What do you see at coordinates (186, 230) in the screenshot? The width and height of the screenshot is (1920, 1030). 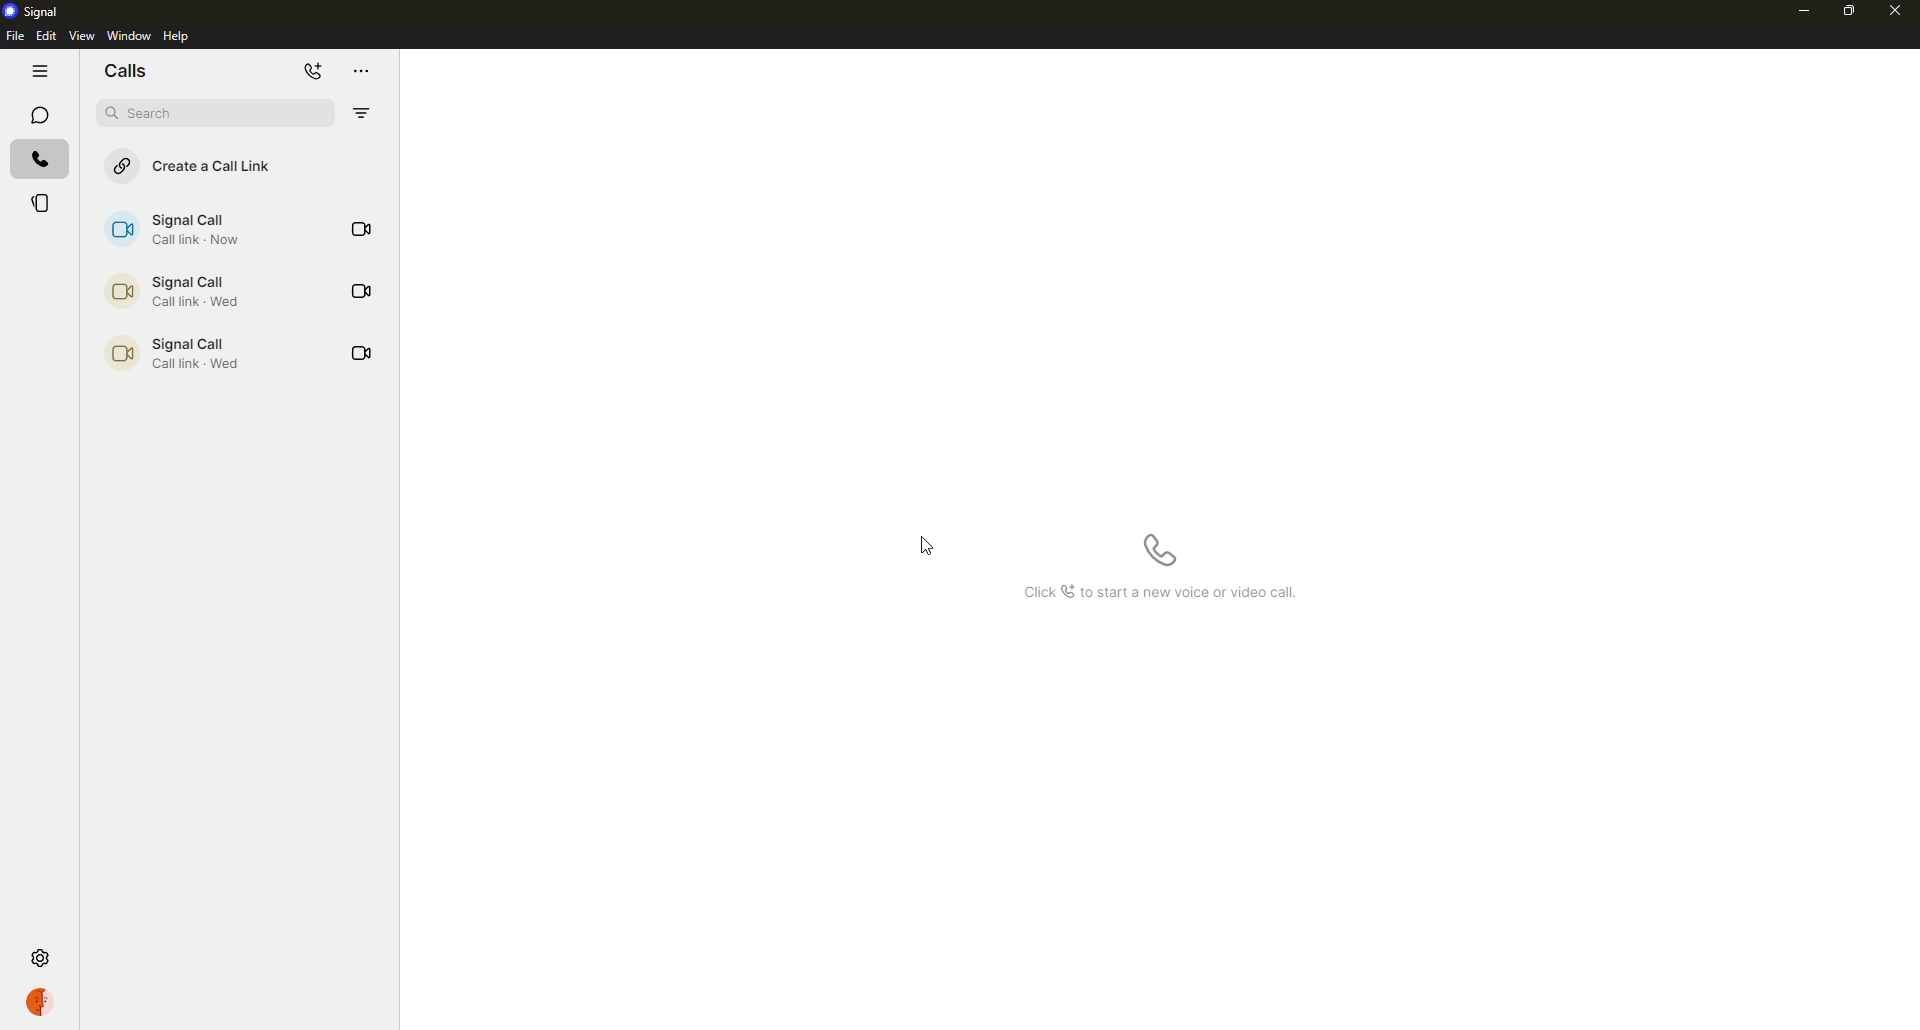 I see `call link` at bounding box center [186, 230].